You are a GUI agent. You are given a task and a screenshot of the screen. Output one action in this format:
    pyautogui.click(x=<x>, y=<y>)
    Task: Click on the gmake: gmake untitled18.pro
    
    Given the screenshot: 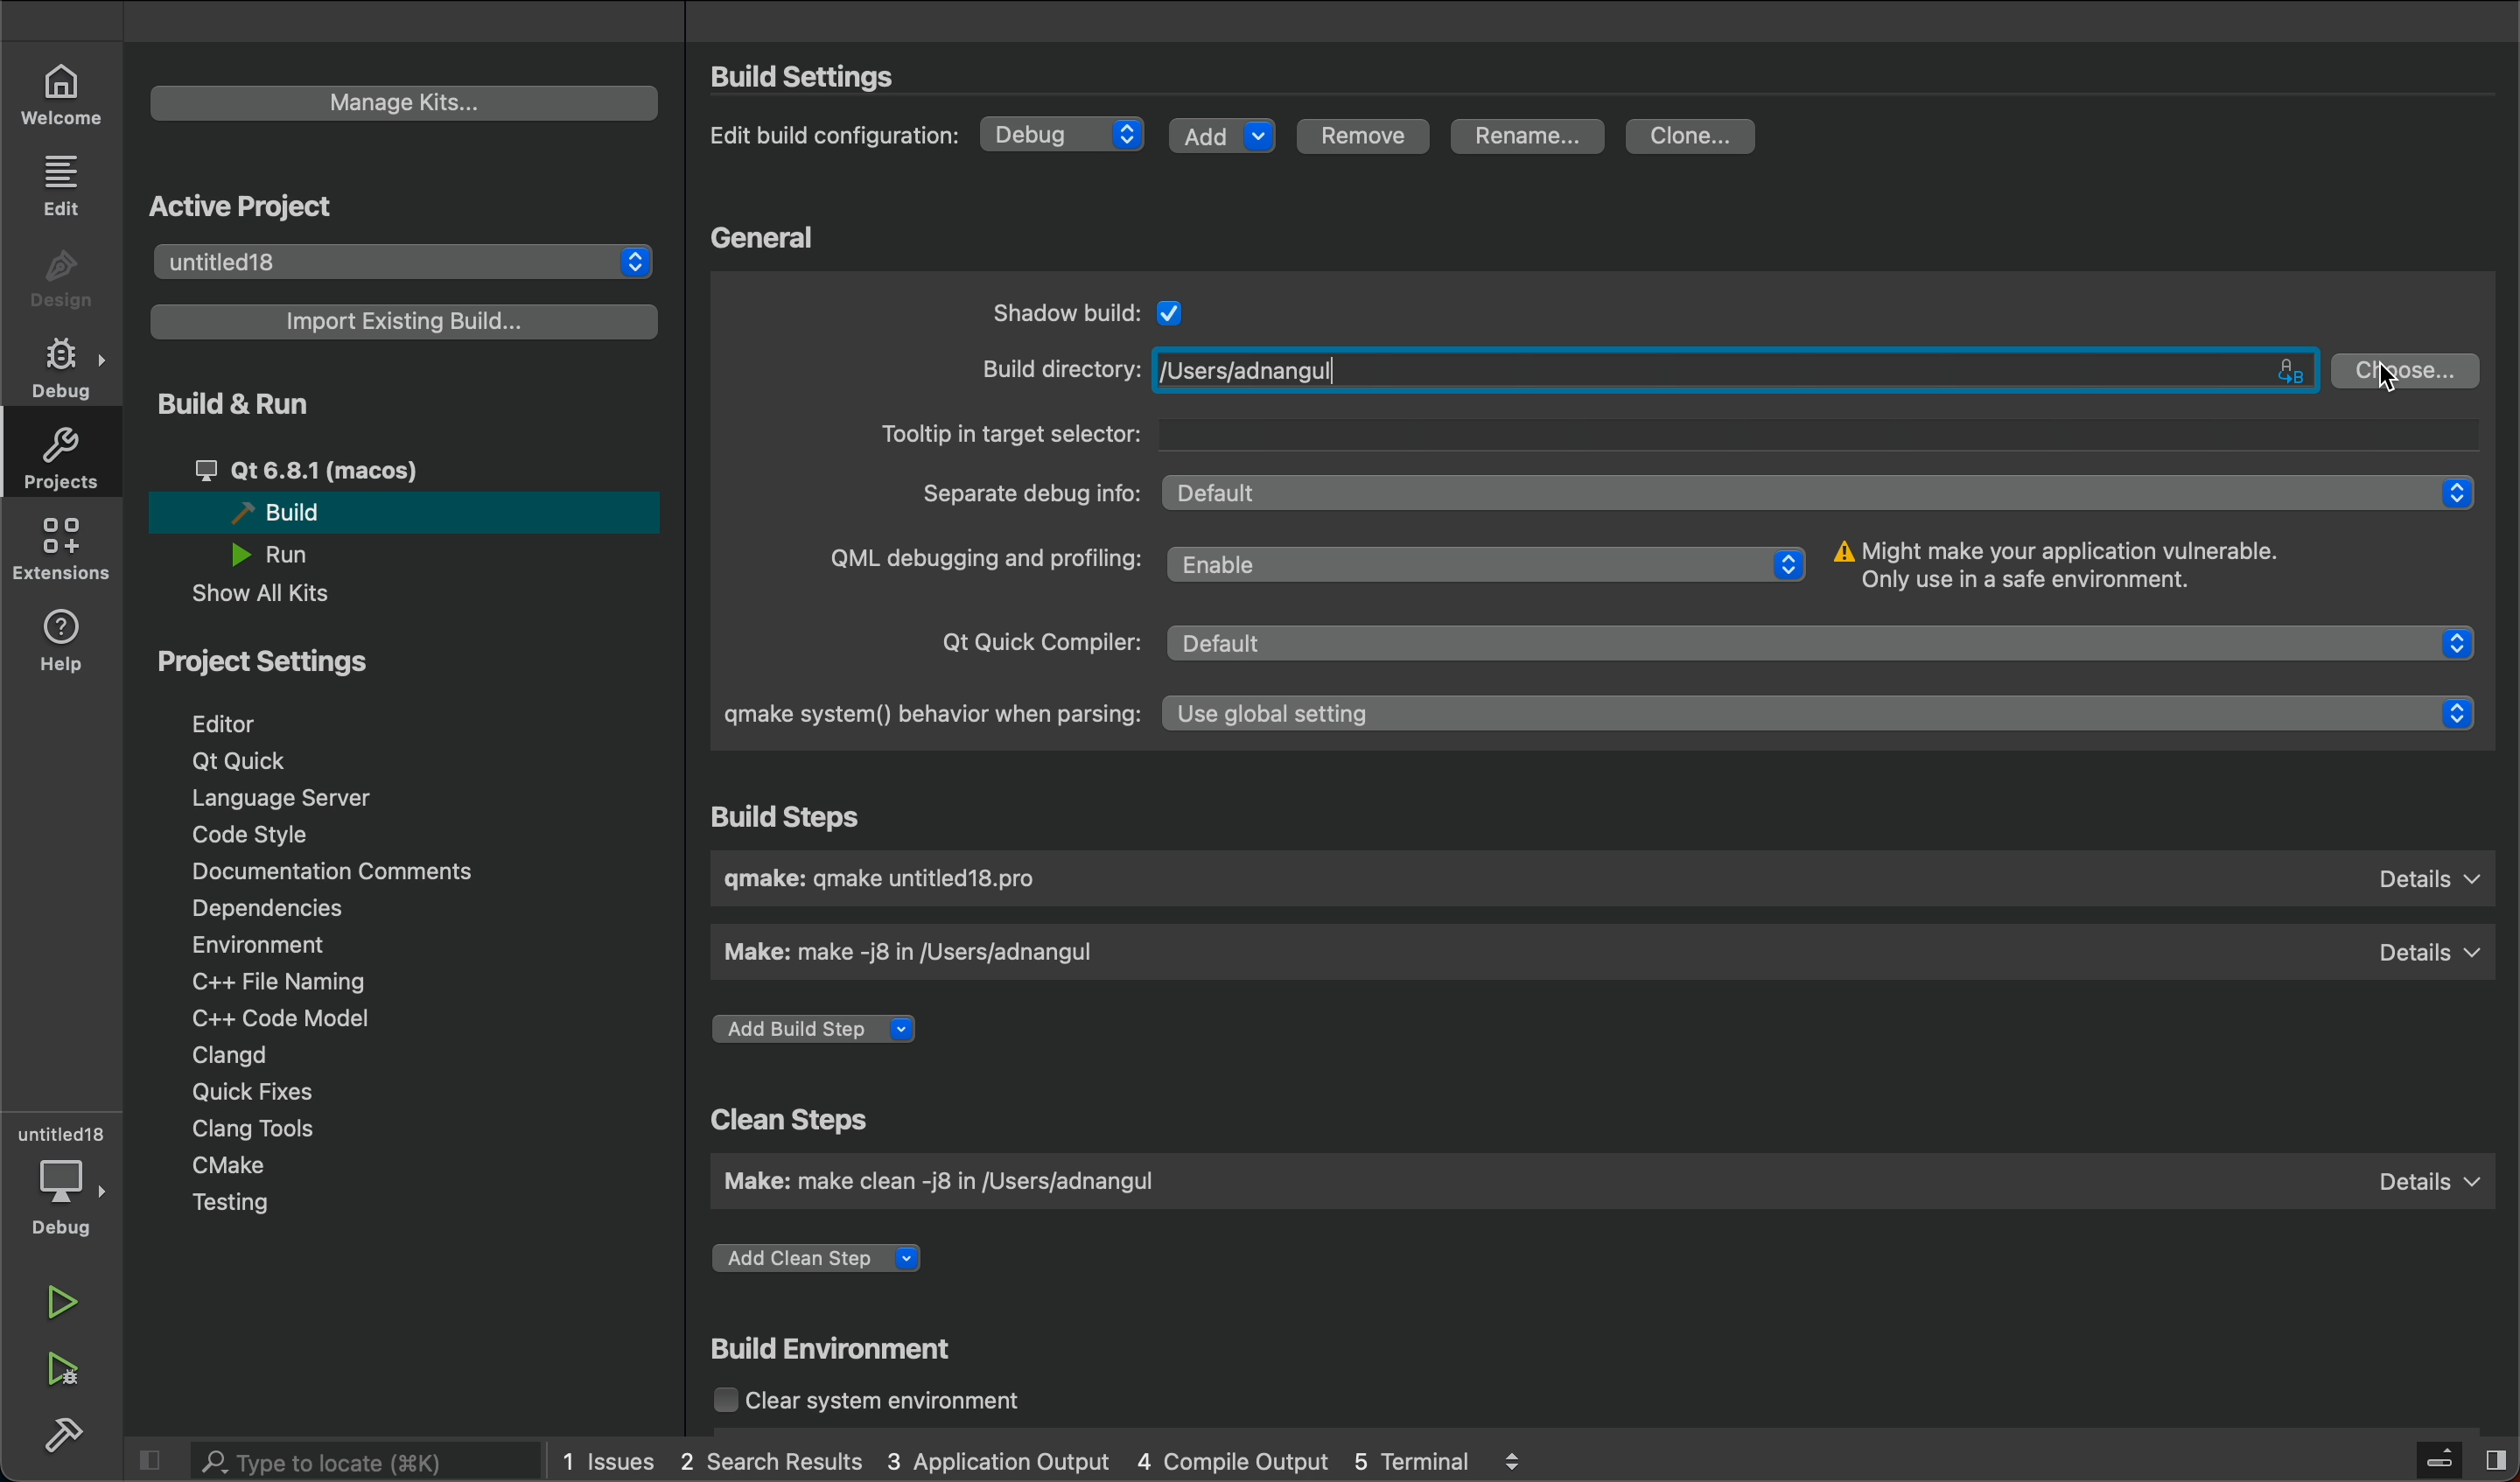 What is the action you would take?
    pyautogui.click(x=901, y=882)
    